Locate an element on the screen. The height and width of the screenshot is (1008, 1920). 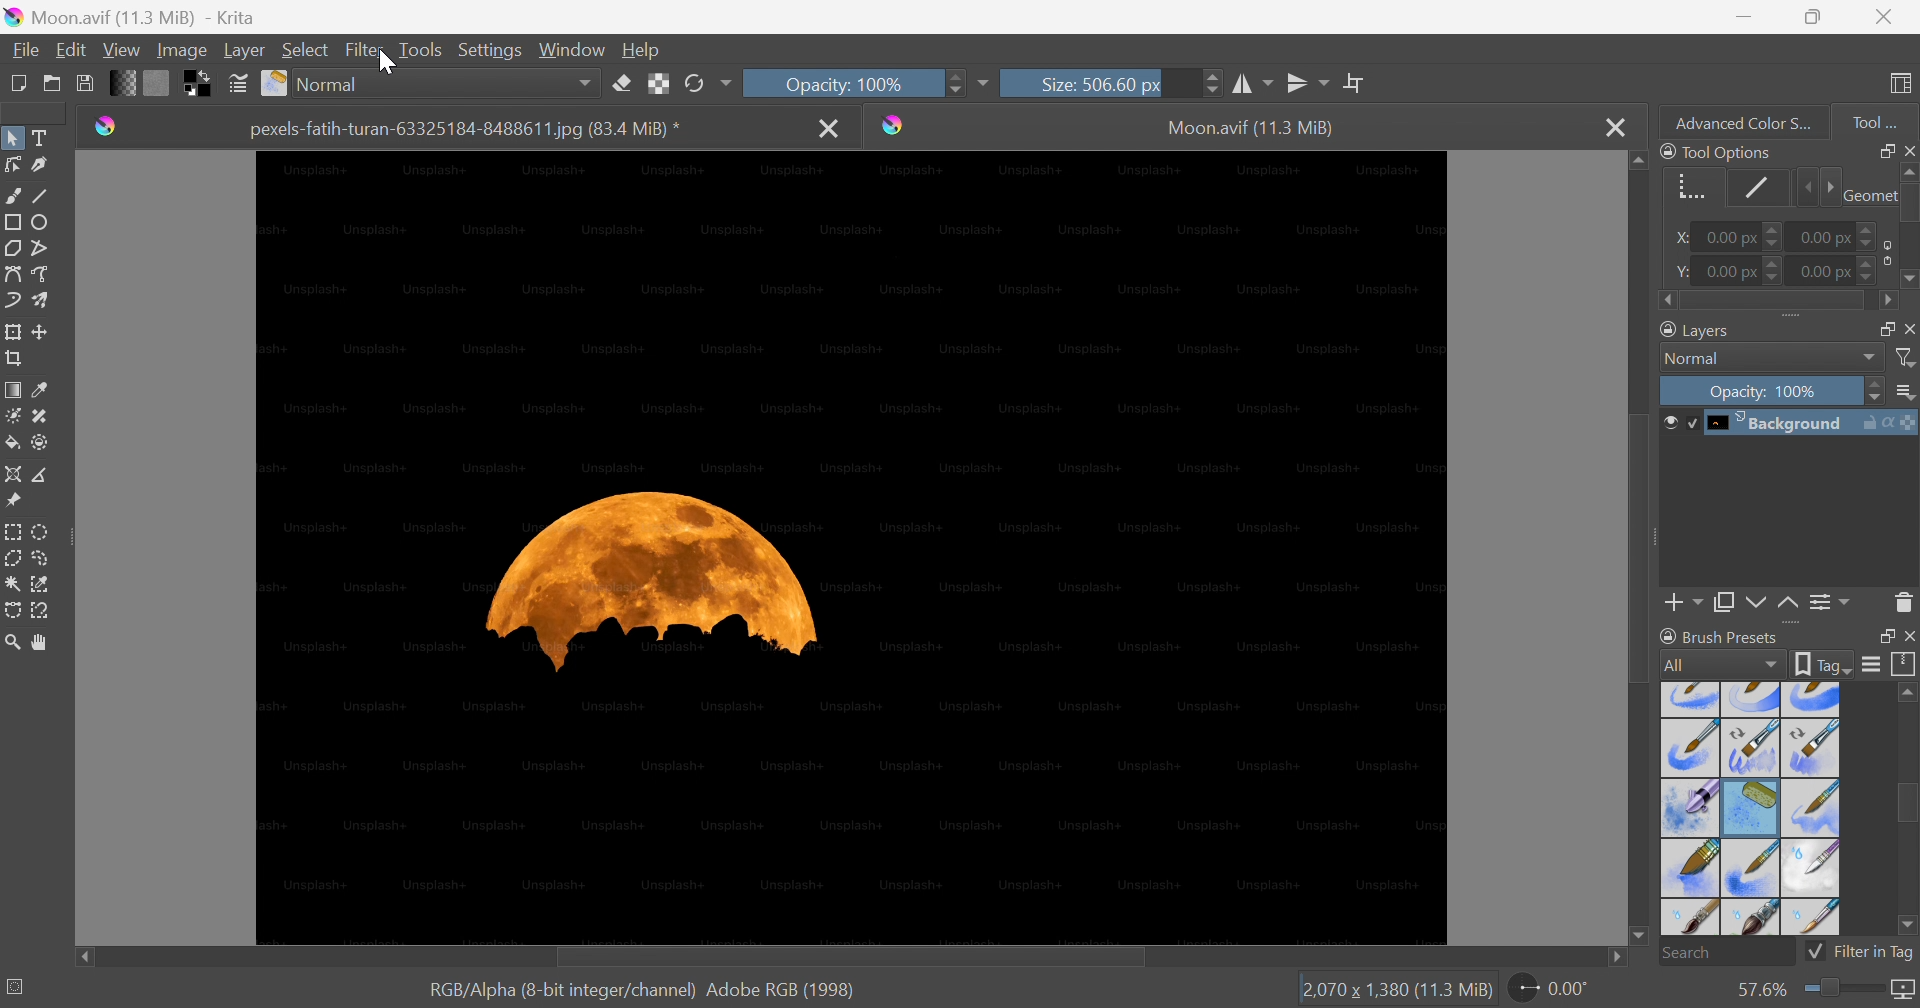
Move layer or mask up is located at coordinates (1791, 606).